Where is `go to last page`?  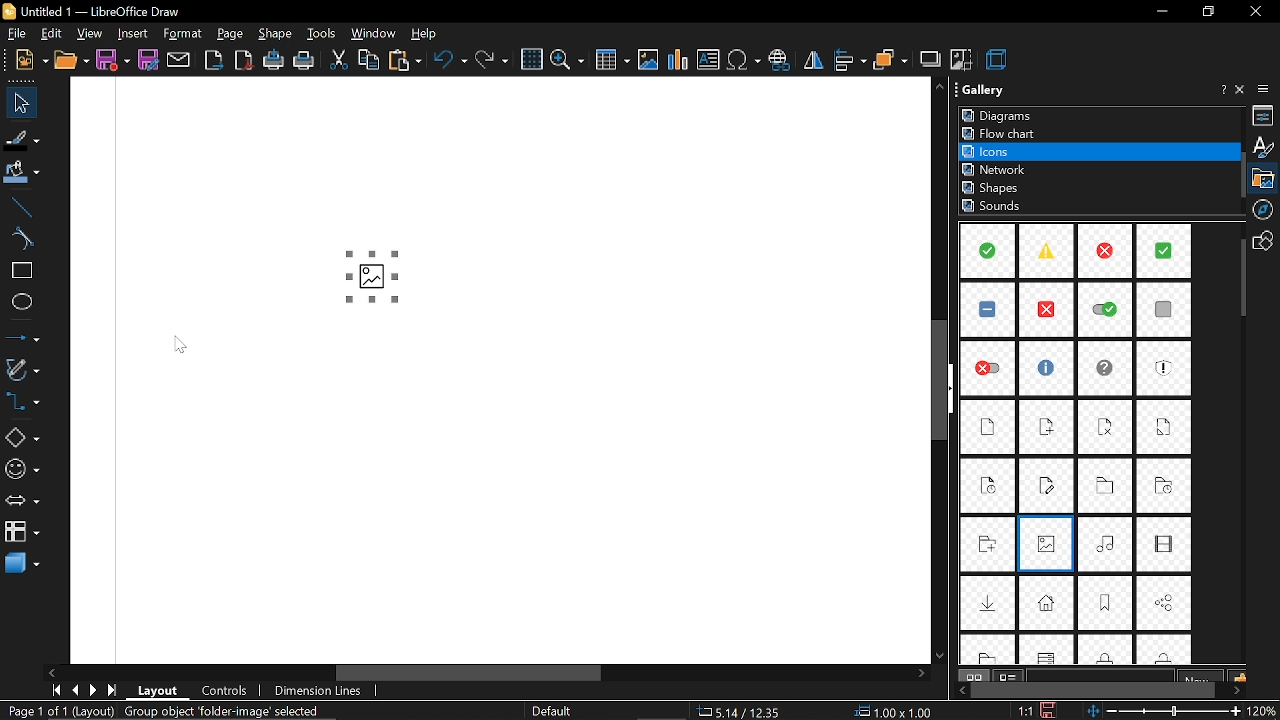 go to last page is located at coordinates (113, 690).